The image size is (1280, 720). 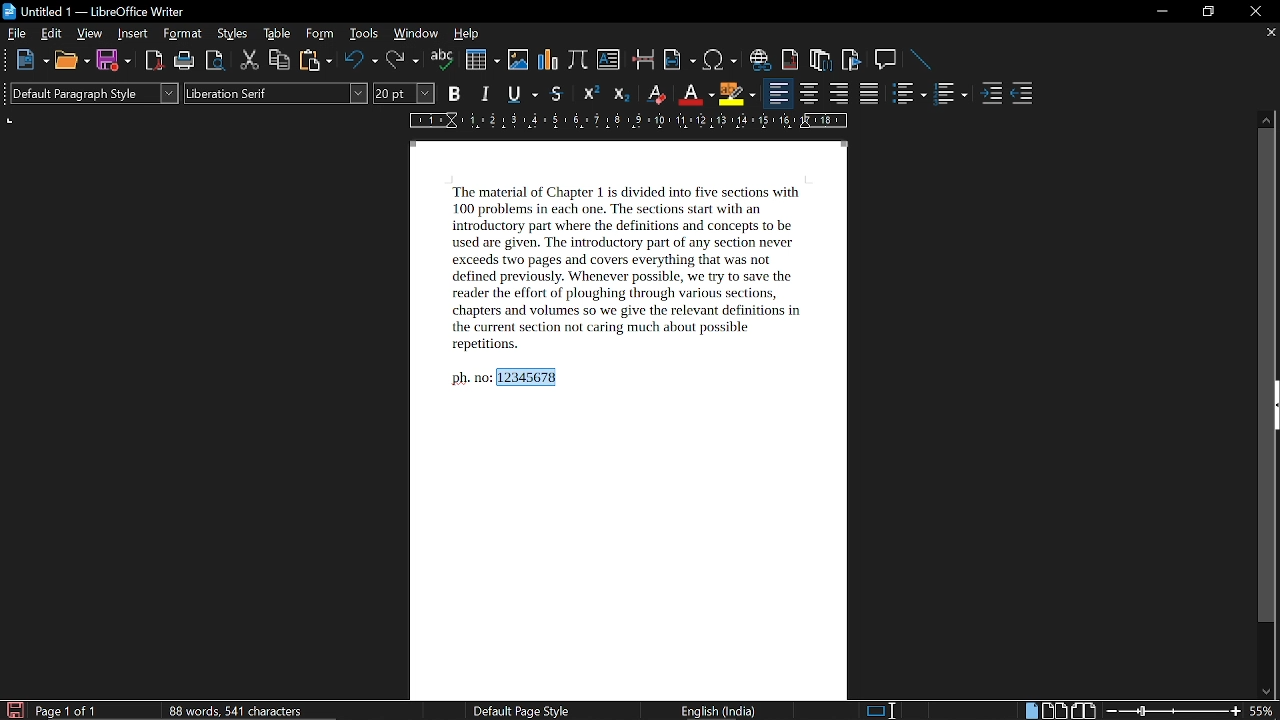 I want to click on insert table, so click(x=481, y=60).